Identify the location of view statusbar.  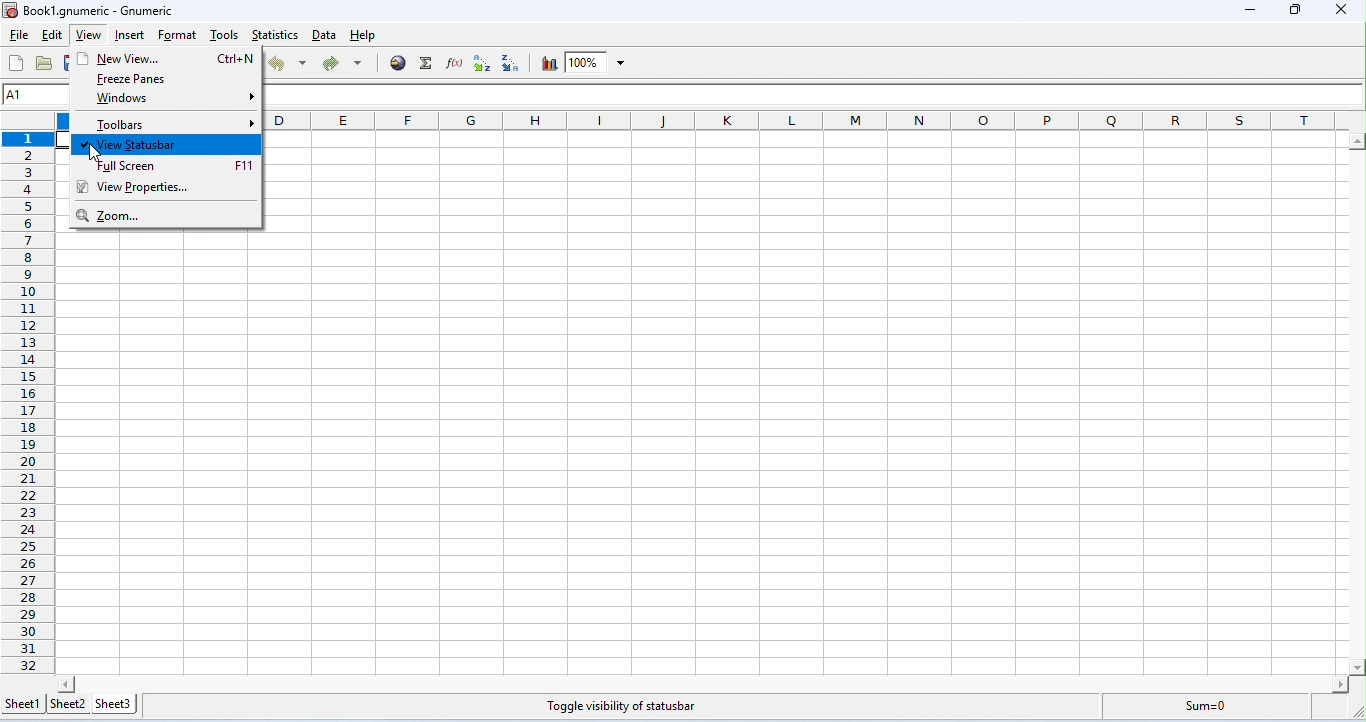
(168, 144).